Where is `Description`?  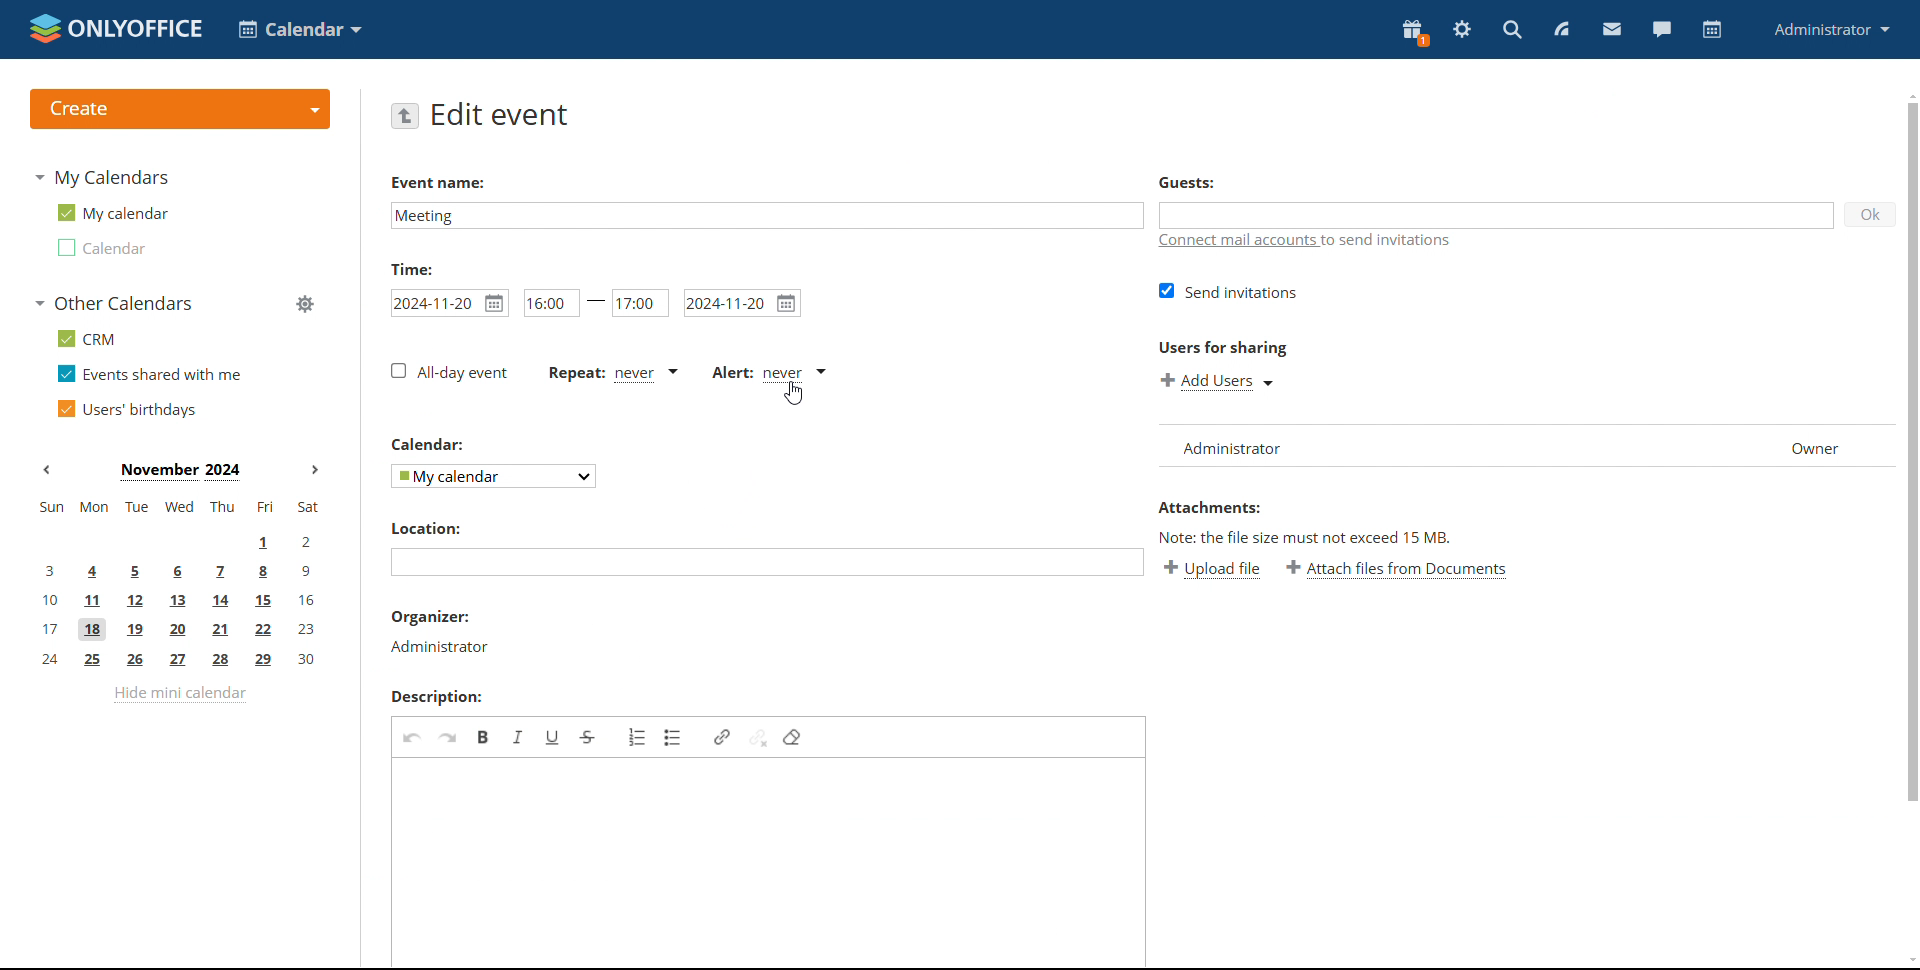 Description is located at coordinates (435, 696).